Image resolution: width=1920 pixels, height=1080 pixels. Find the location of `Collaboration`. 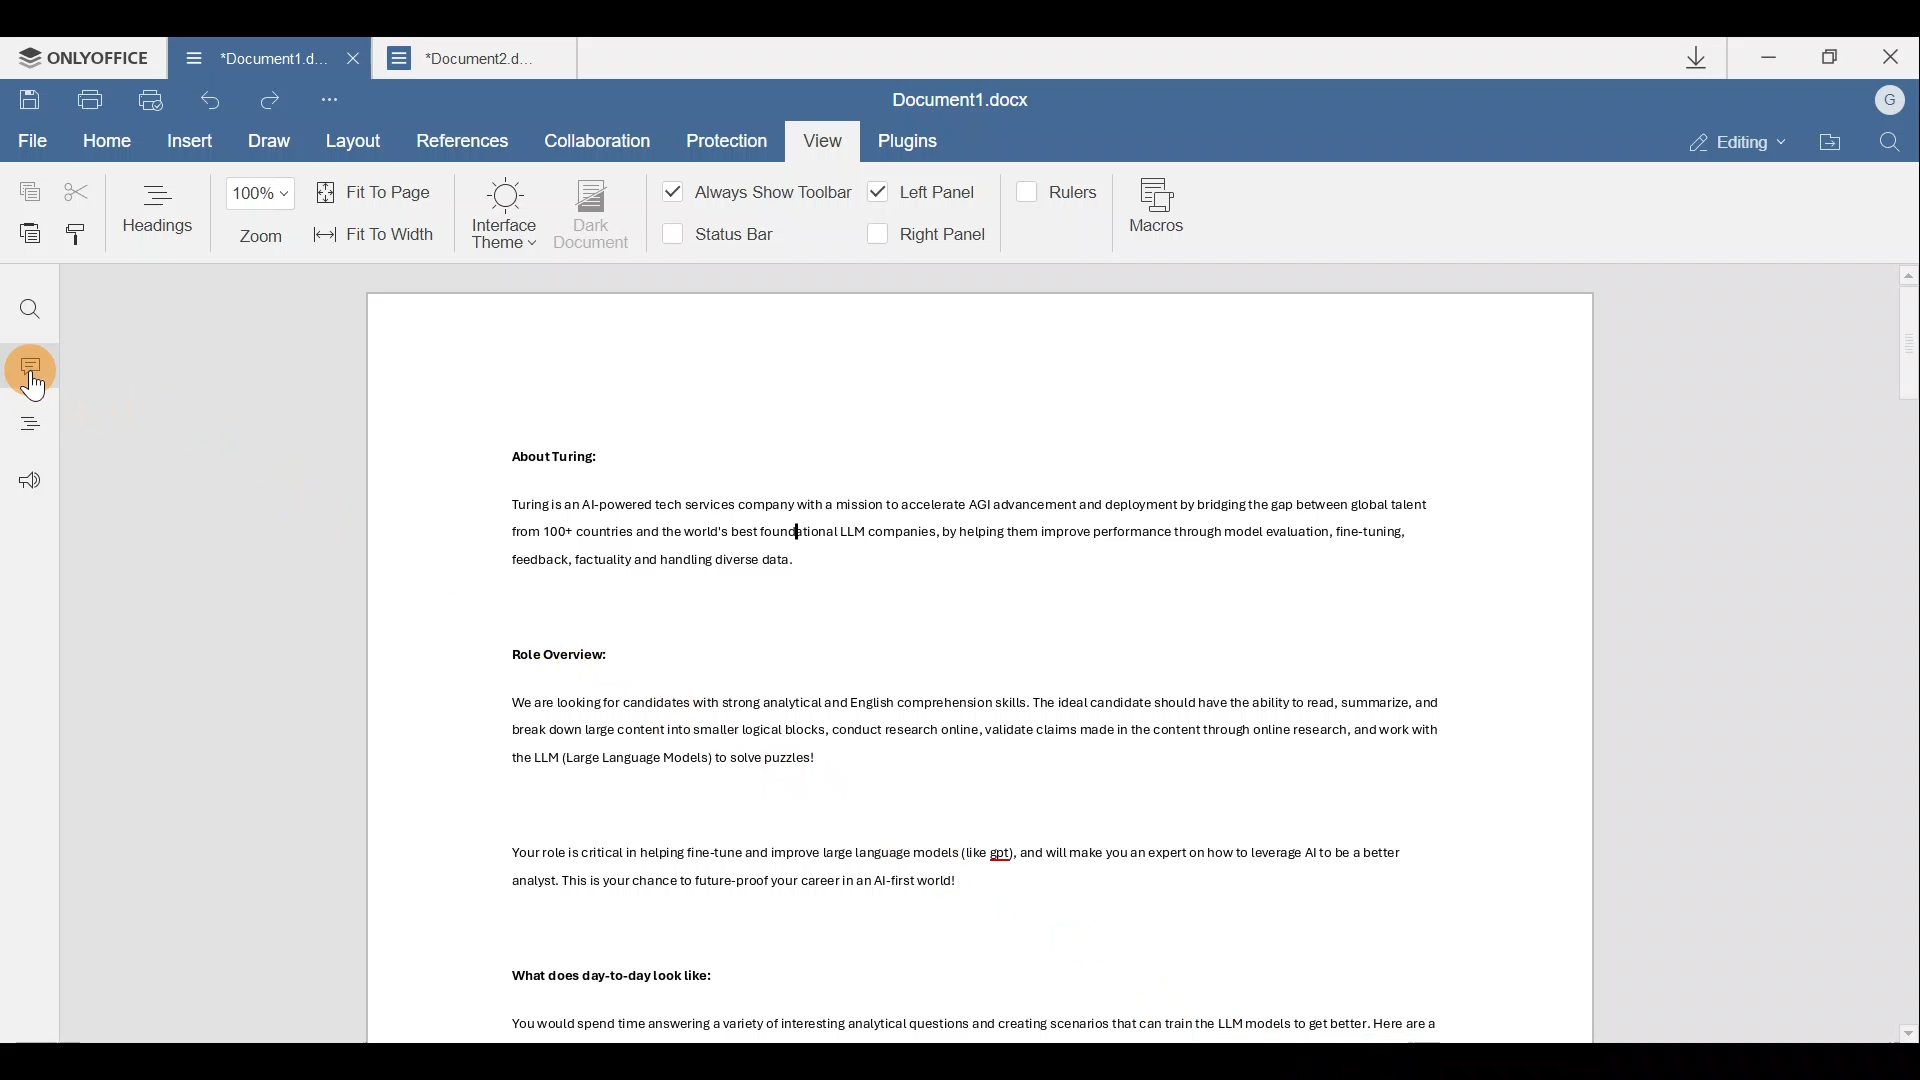

Collaboration is located at coordinates (598, 138).